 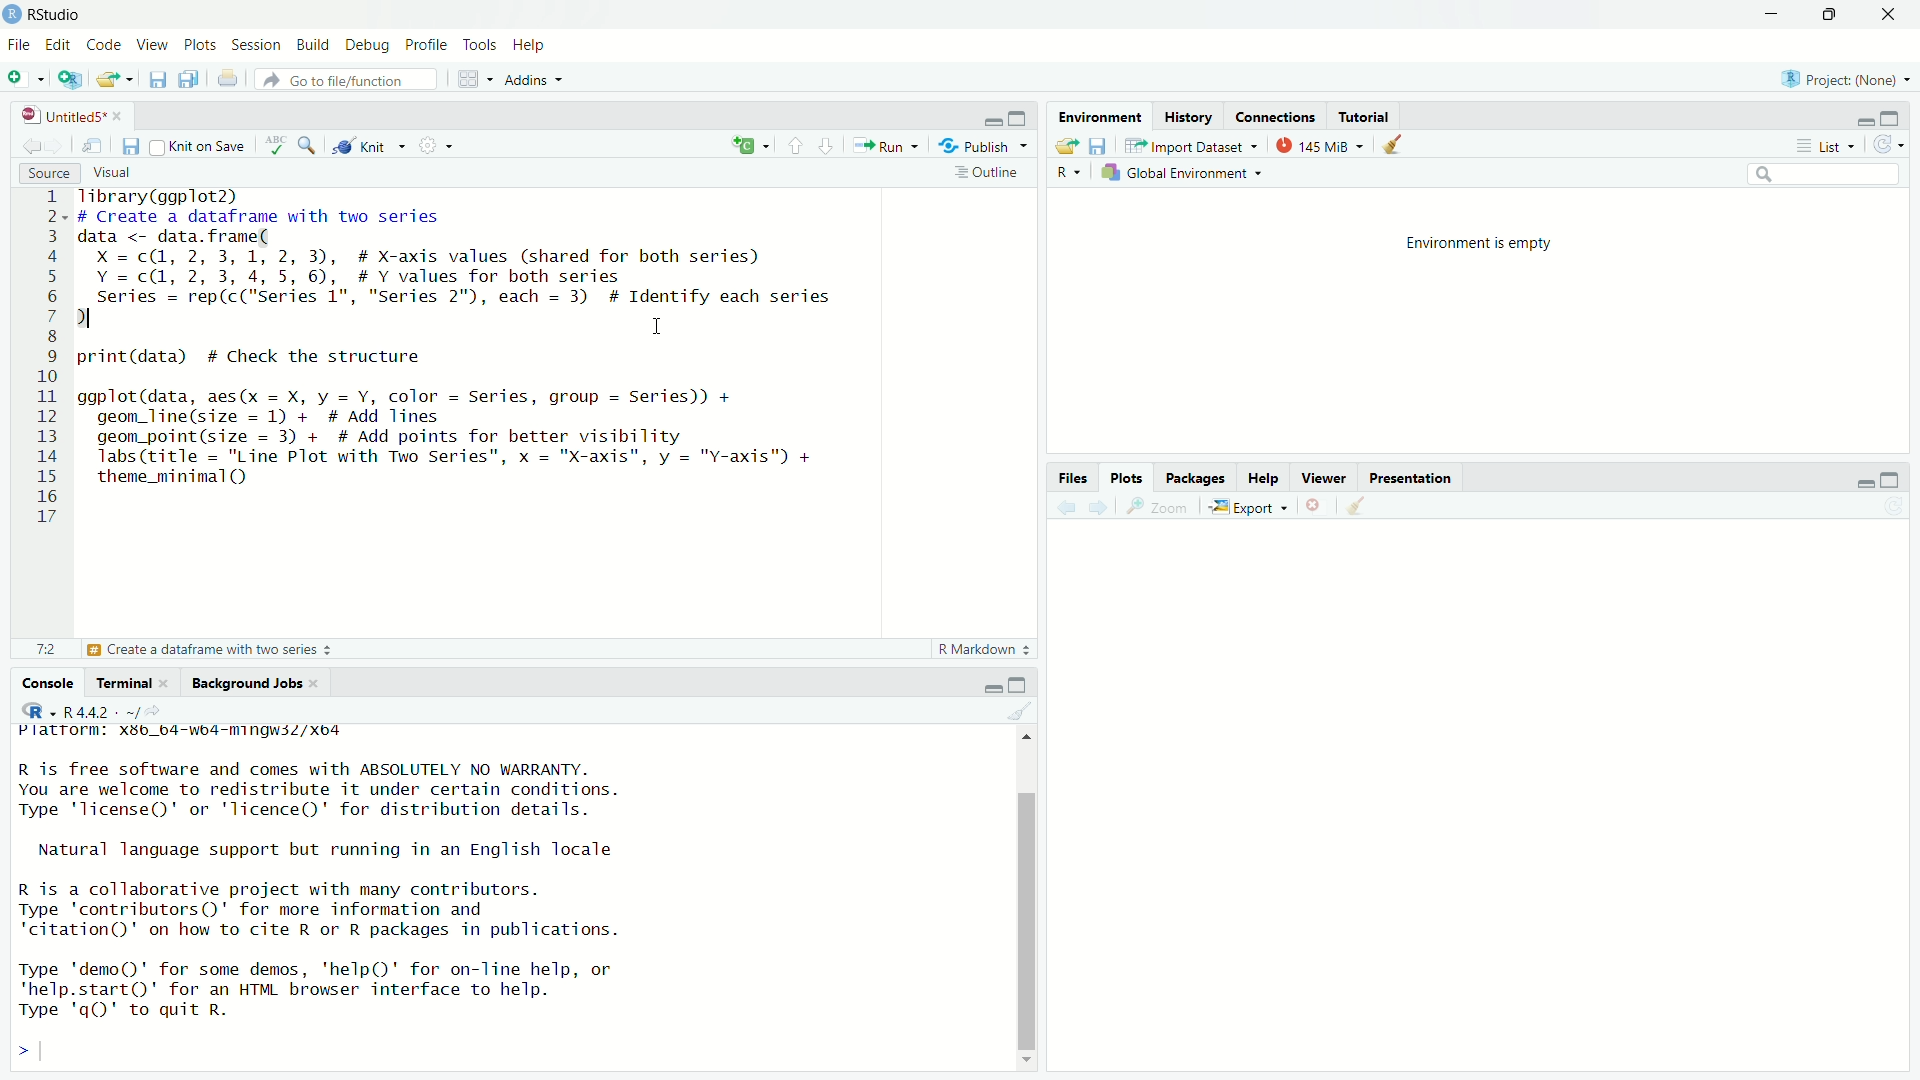 What do you see at coordinates (1889, 479) in the screenshot?
I see `Maximize` at bounding box center [1889, 479].